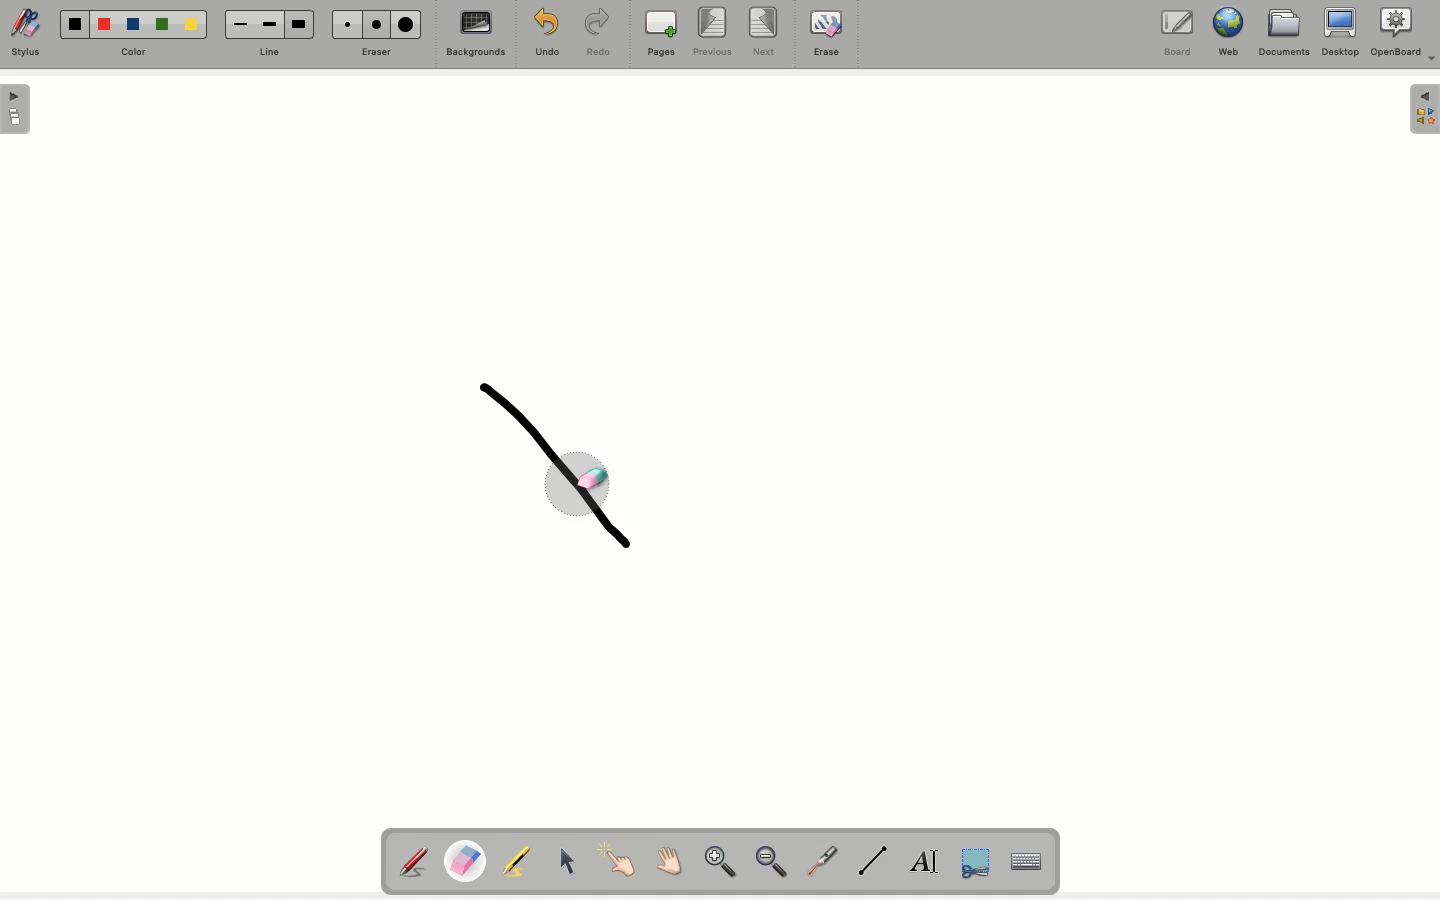 This screenshot has width=1440, height=900. What do you see at coordinates (269, 25) in the screenshot?
I see `Medium` at bounding box center [269, 25].